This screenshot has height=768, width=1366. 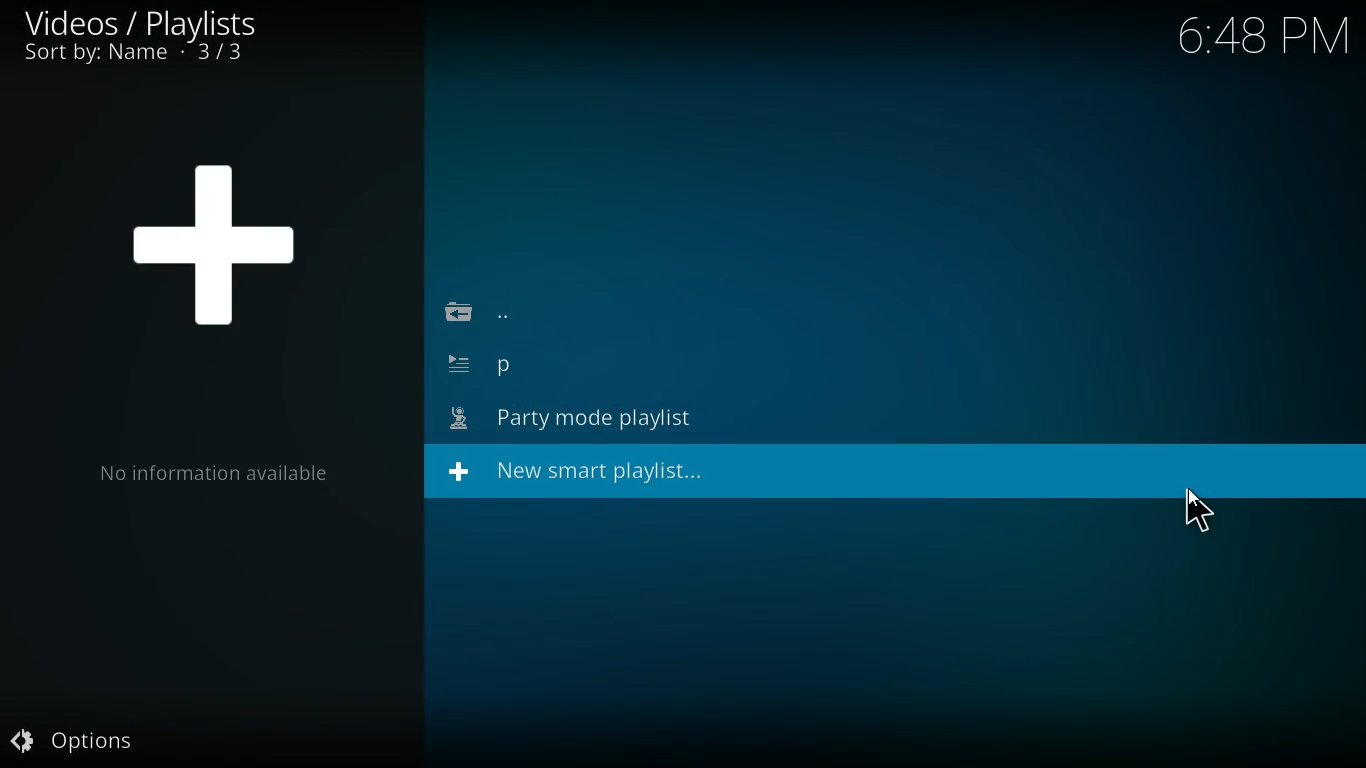 What do you see at coordinates (500, 314) in the screenshot?
I see `back` at bounding box center [500, 314].